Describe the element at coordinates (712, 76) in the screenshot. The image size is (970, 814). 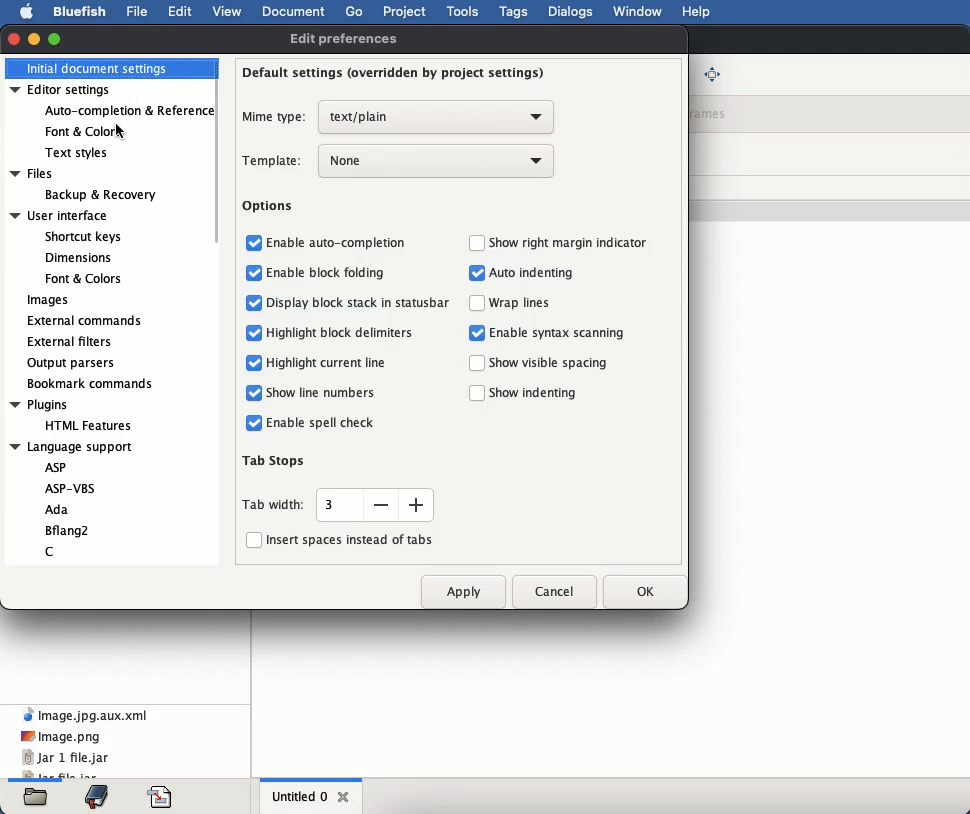
I see `full screen` at that location.